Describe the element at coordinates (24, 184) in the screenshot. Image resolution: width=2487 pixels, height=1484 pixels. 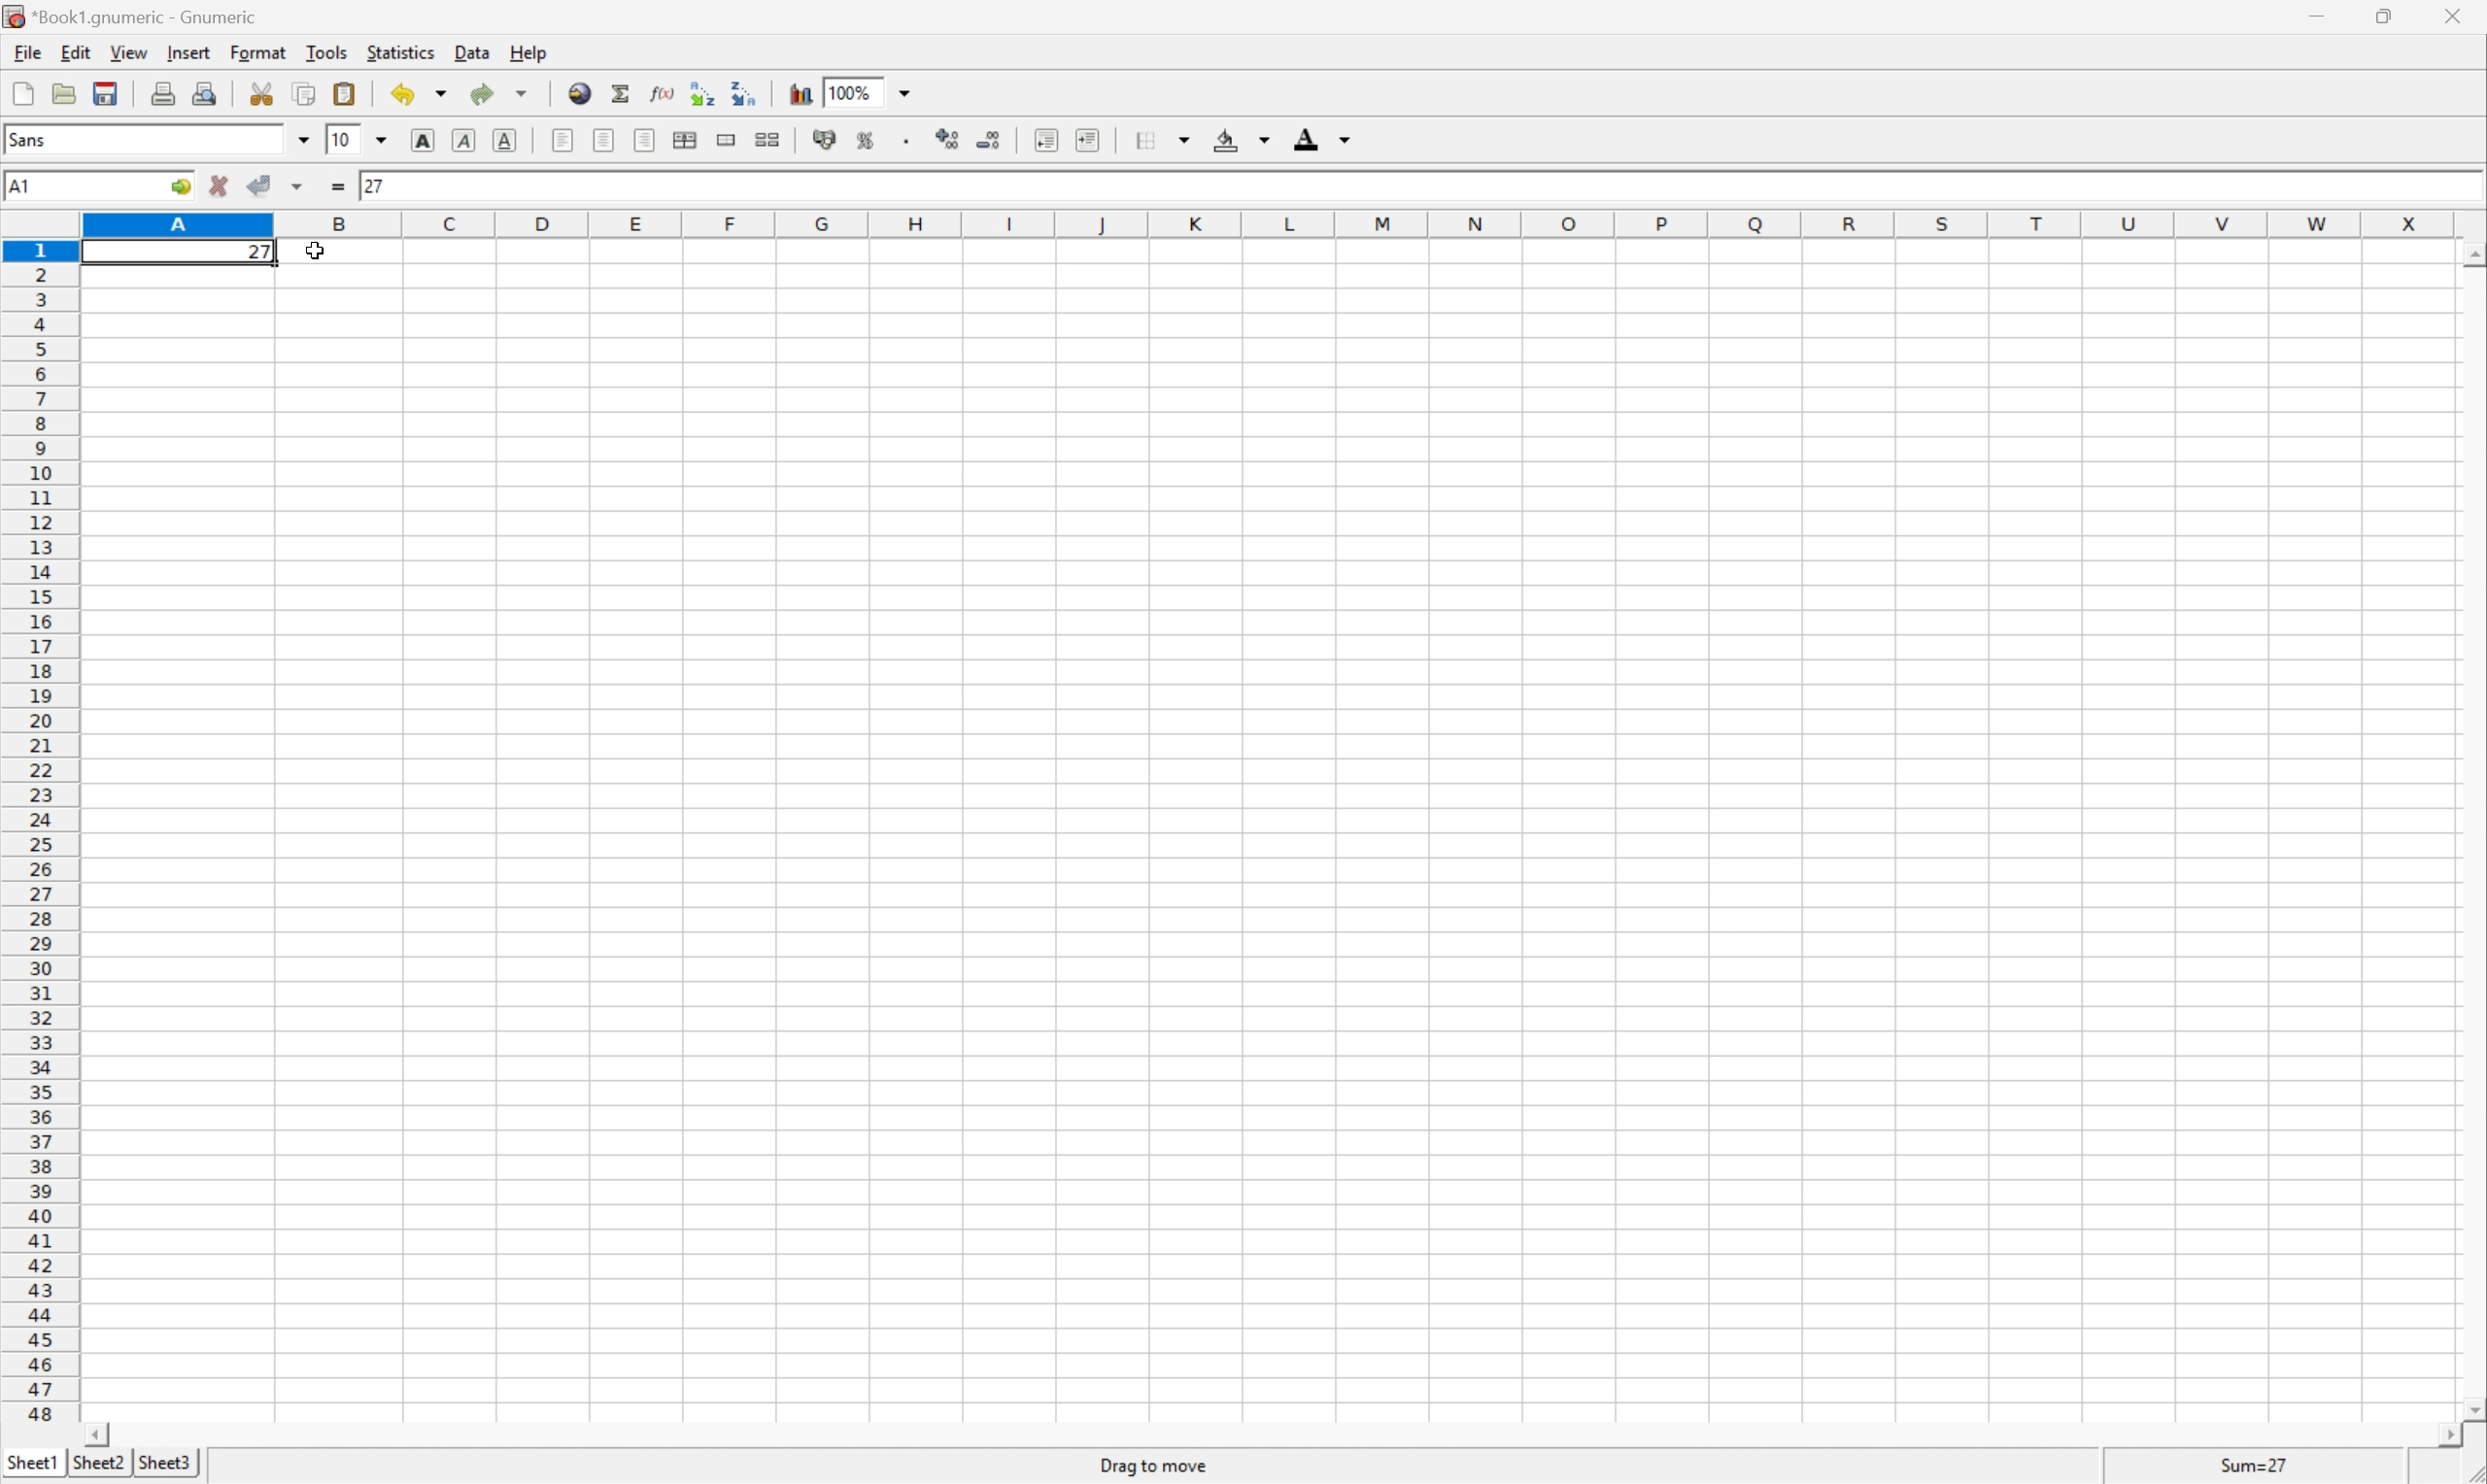
I see `A1` at that location.